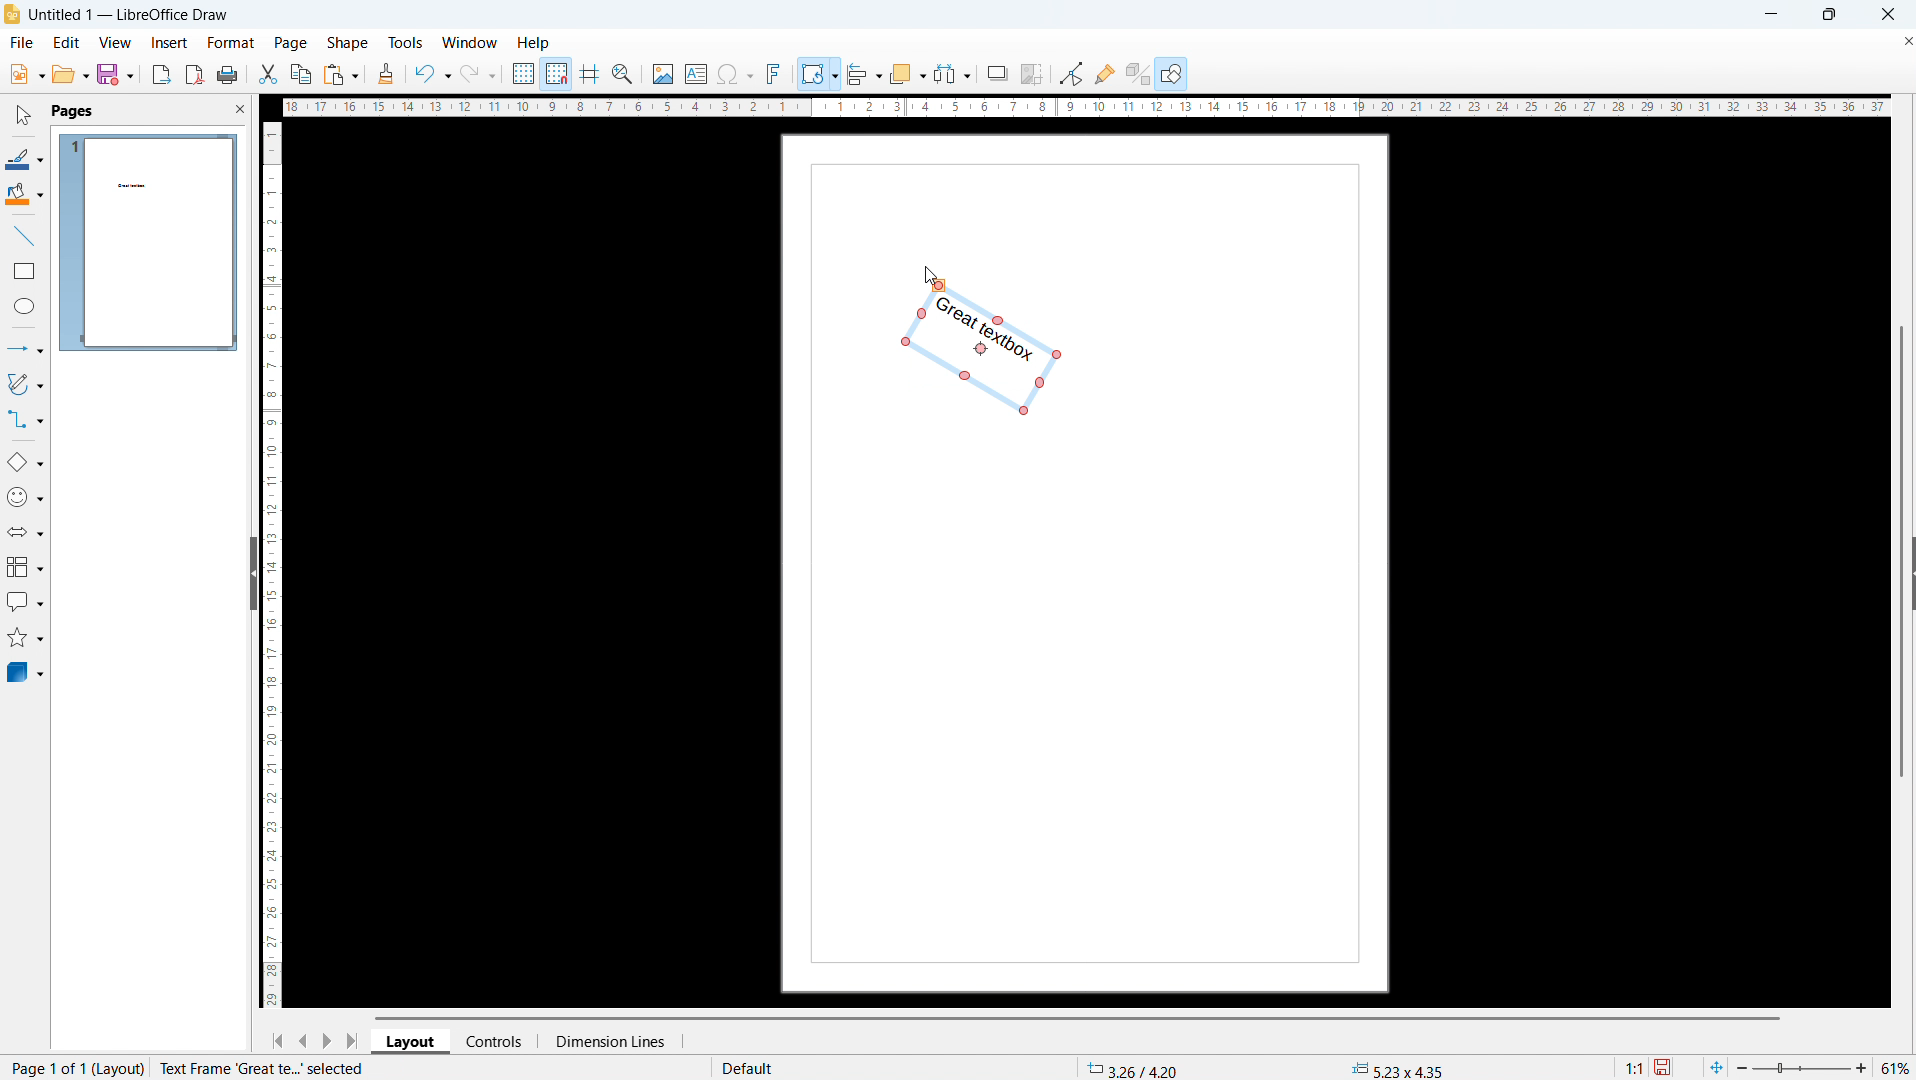  Describe the element at coordinates (953, 73) in the screenshot. I see `select at least 3 objects to distribute` at that location.